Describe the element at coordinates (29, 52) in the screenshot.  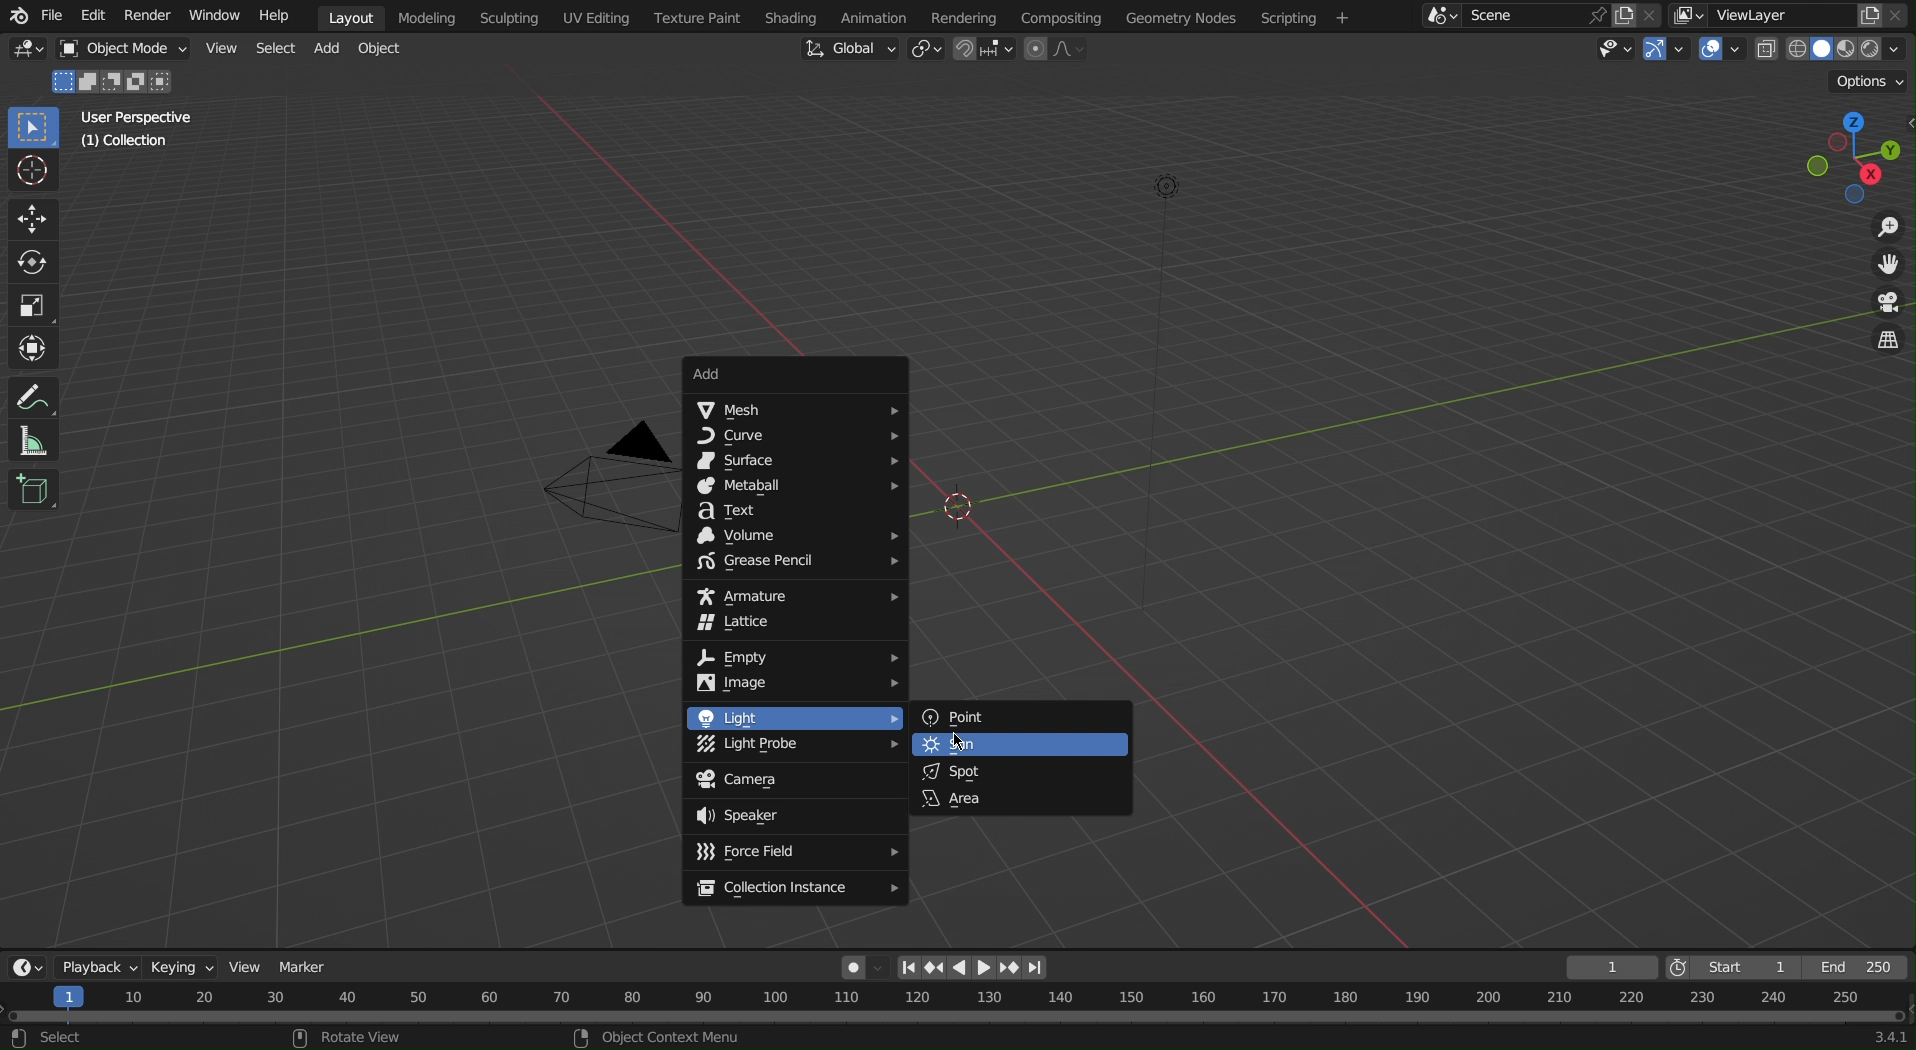
I see `Editor Types` at that location.